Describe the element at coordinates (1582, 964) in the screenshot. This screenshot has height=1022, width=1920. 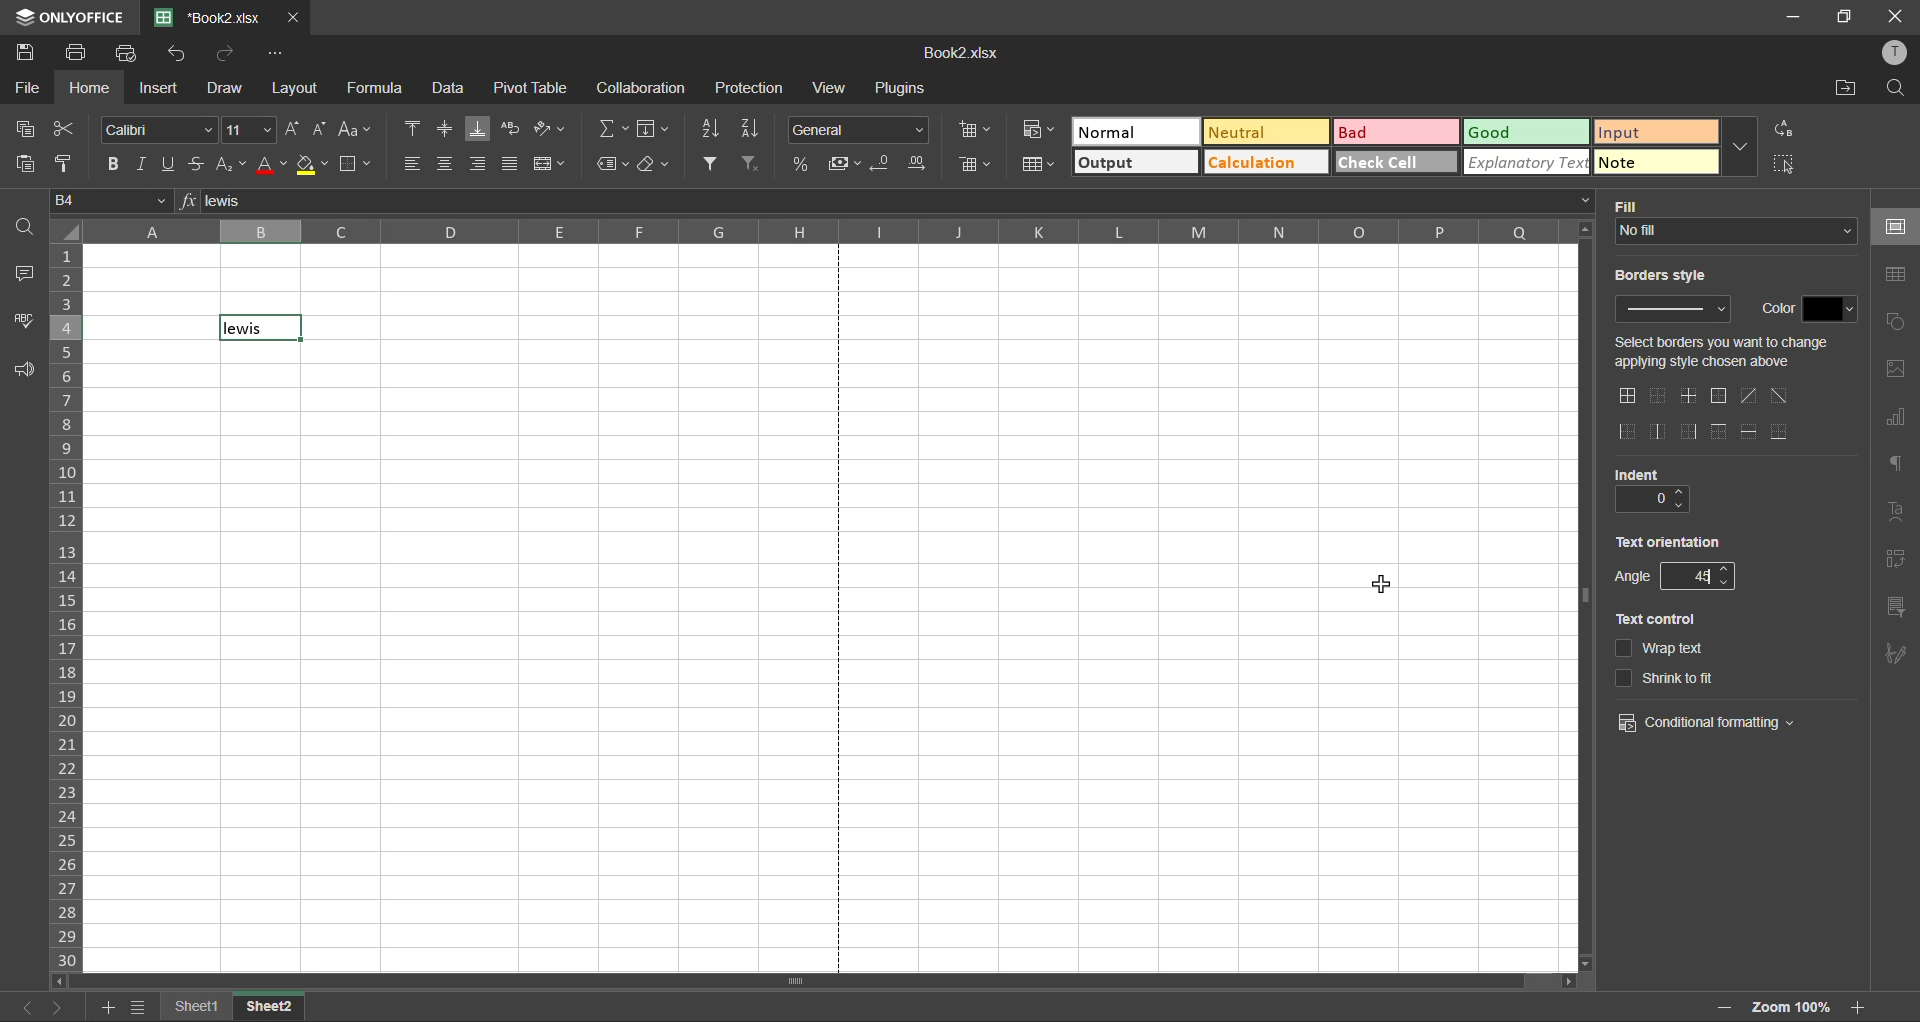
I see `move down` at that location.